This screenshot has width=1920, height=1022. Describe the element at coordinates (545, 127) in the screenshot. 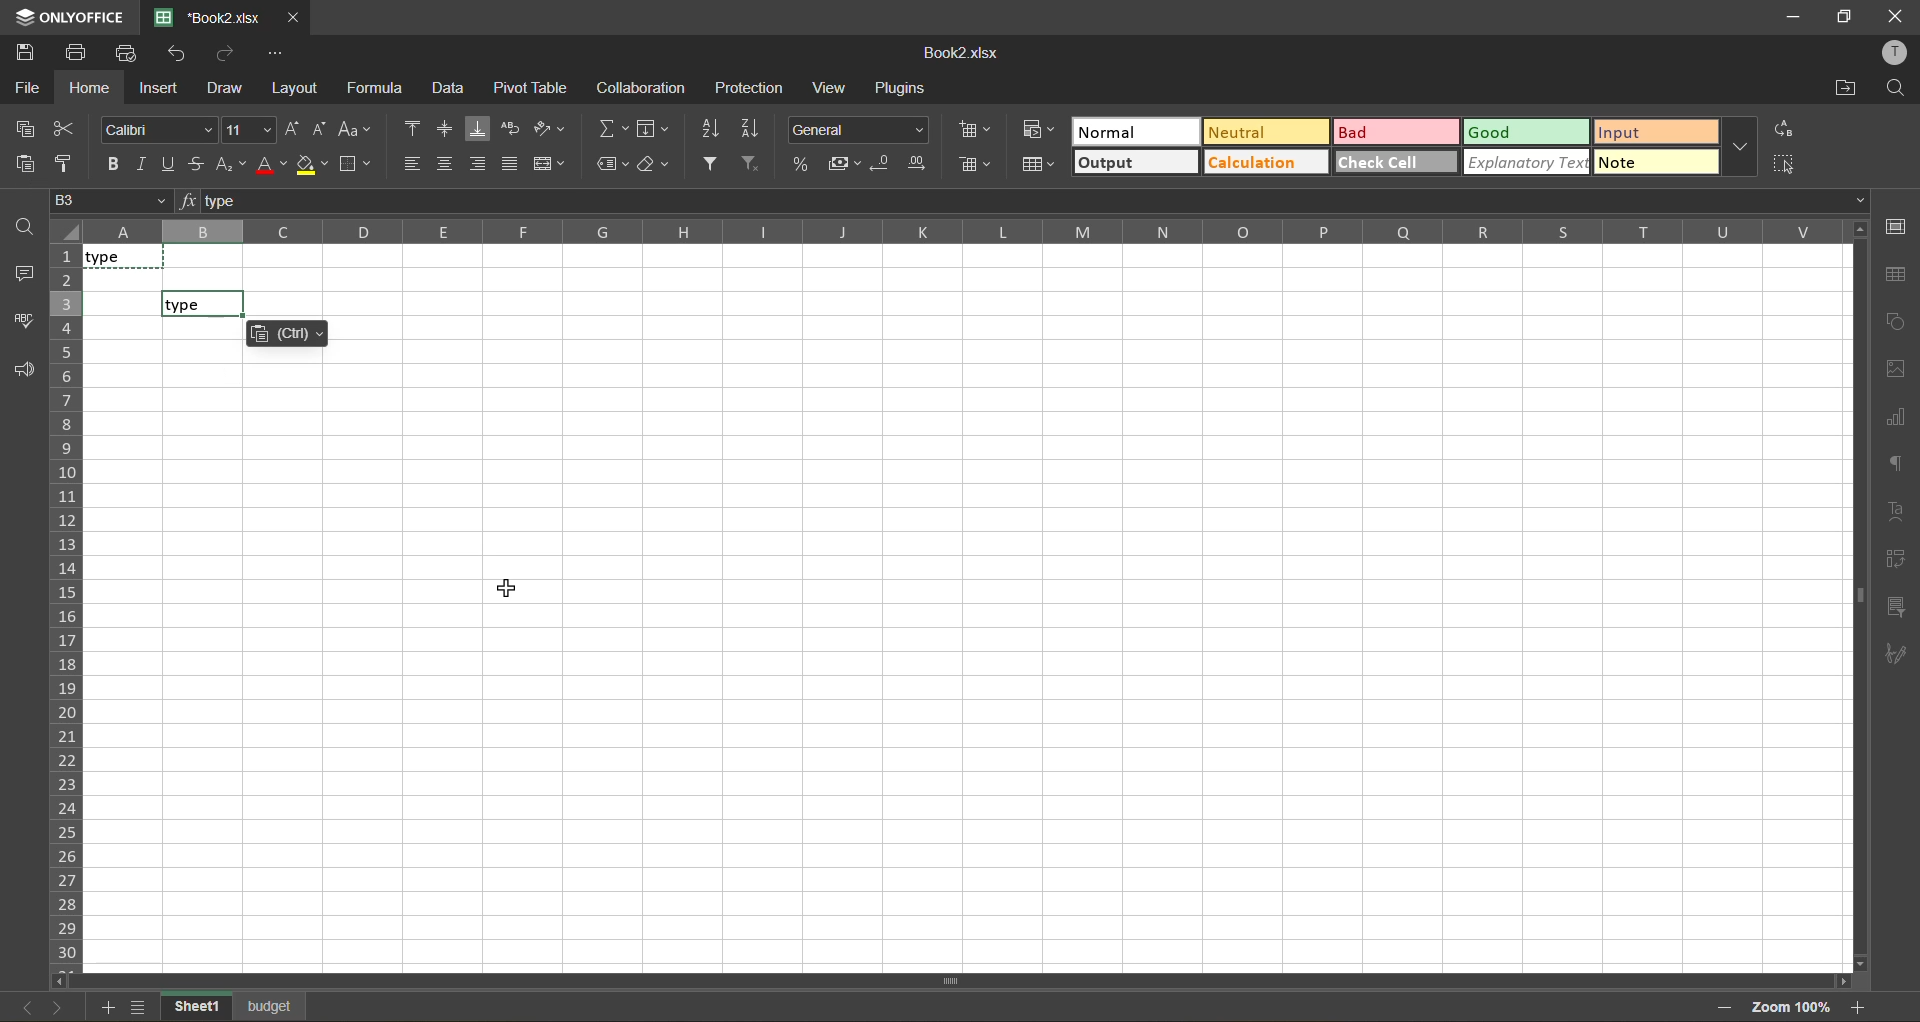

I see `orientation` at that location.